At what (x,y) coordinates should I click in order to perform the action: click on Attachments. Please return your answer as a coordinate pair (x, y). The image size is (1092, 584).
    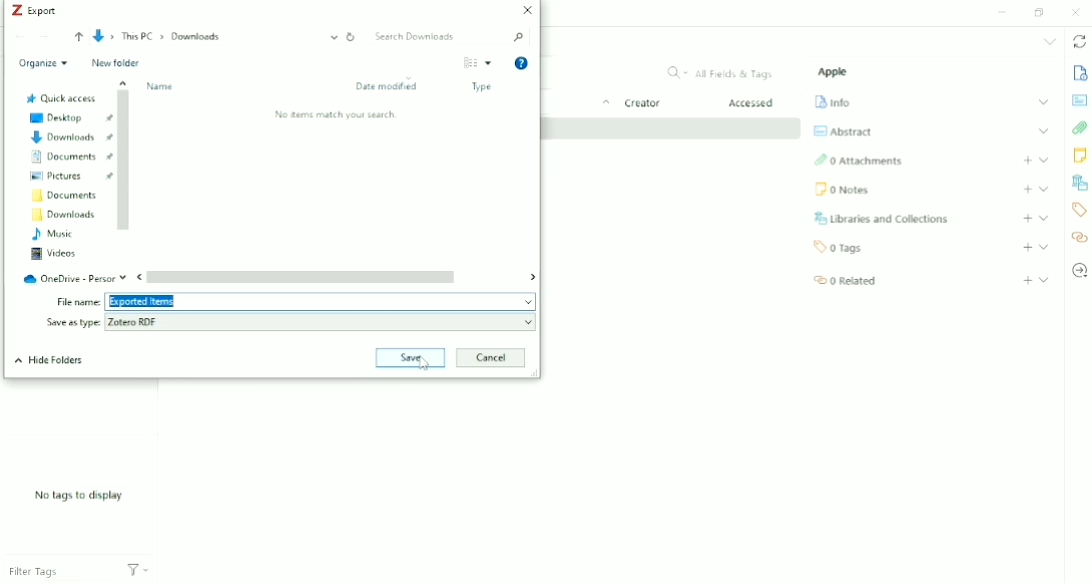
    Looking at the image, I should click on (859, 161).